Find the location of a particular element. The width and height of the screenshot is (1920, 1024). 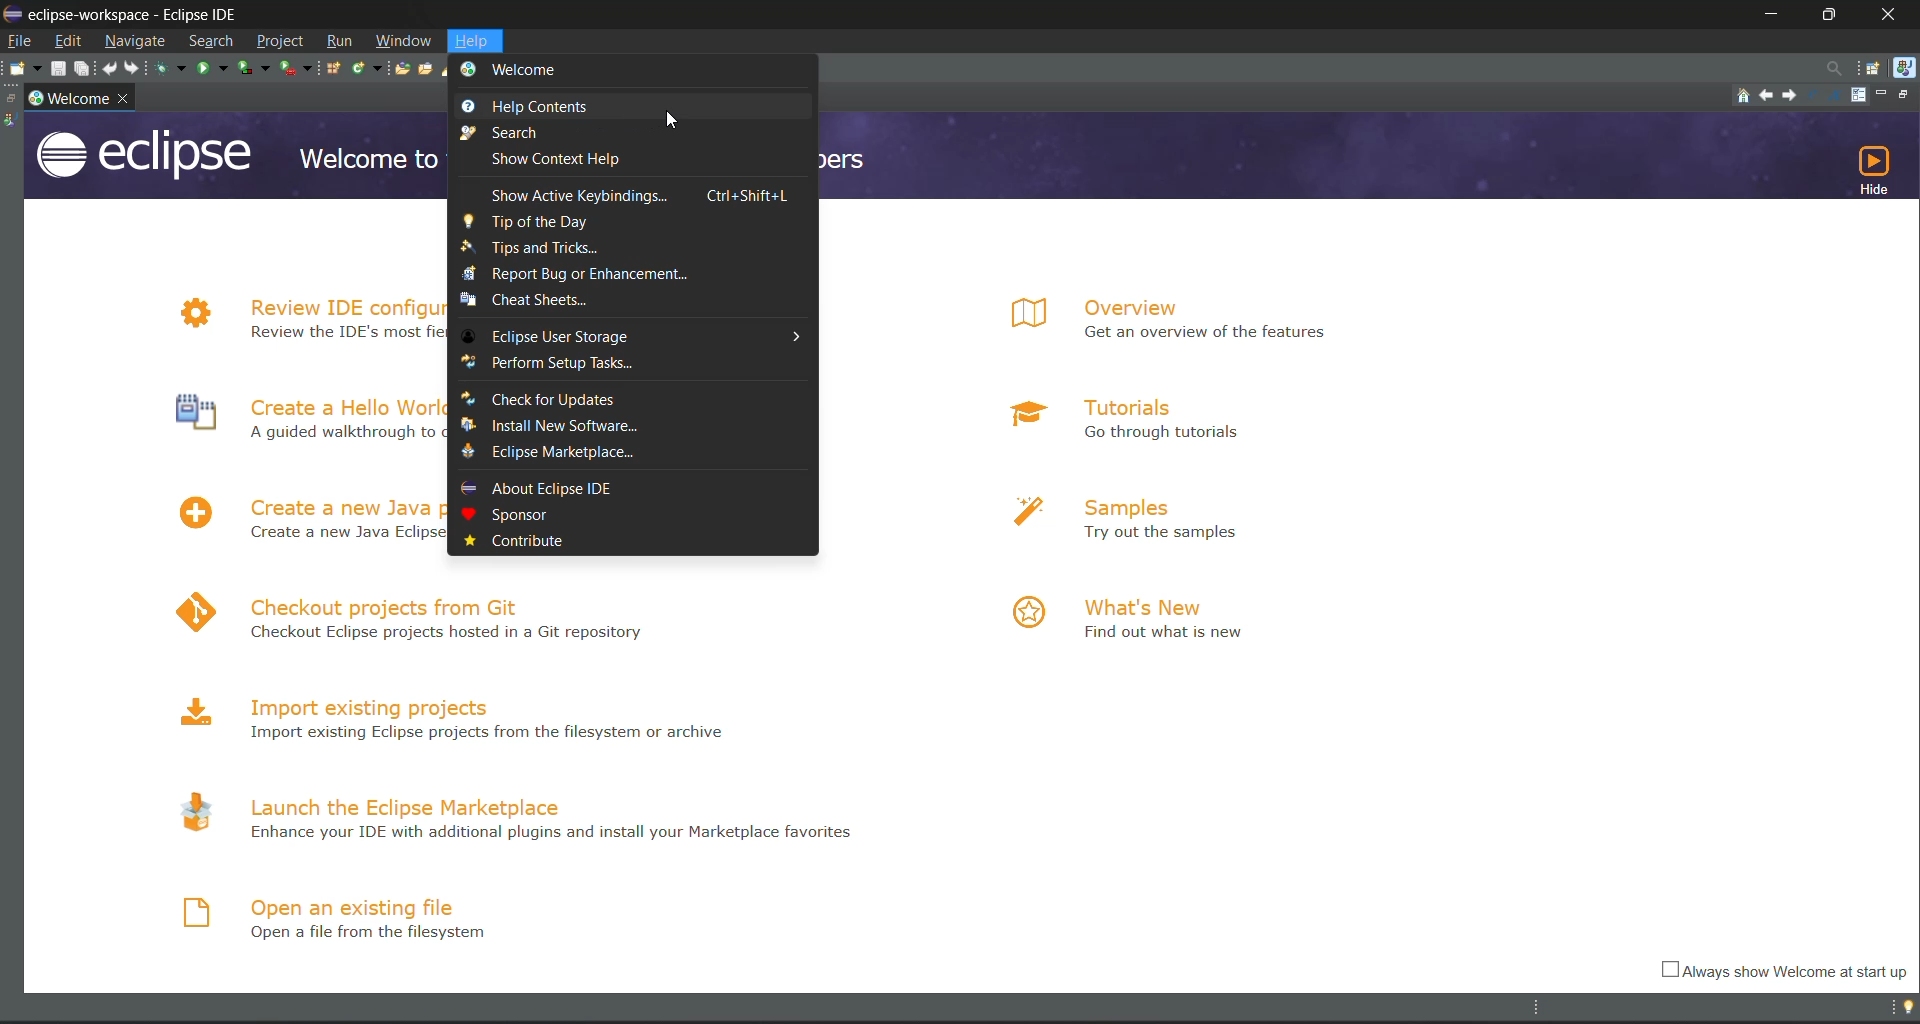

maximize is located at coordinates (1833, 18).